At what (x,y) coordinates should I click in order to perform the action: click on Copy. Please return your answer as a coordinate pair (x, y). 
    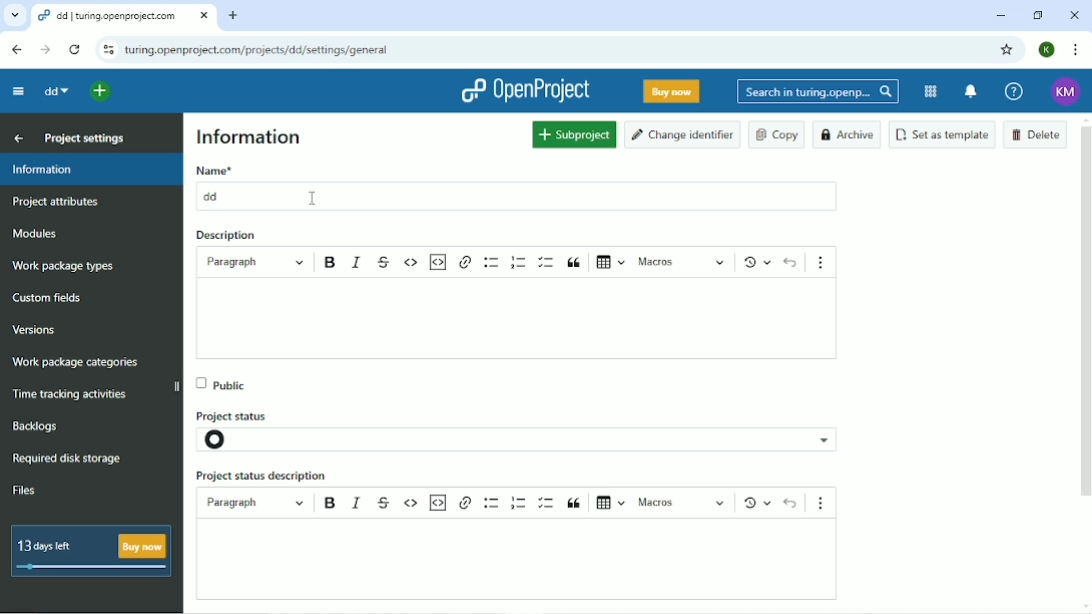
    Looking at the image, I should click on (777, 135).